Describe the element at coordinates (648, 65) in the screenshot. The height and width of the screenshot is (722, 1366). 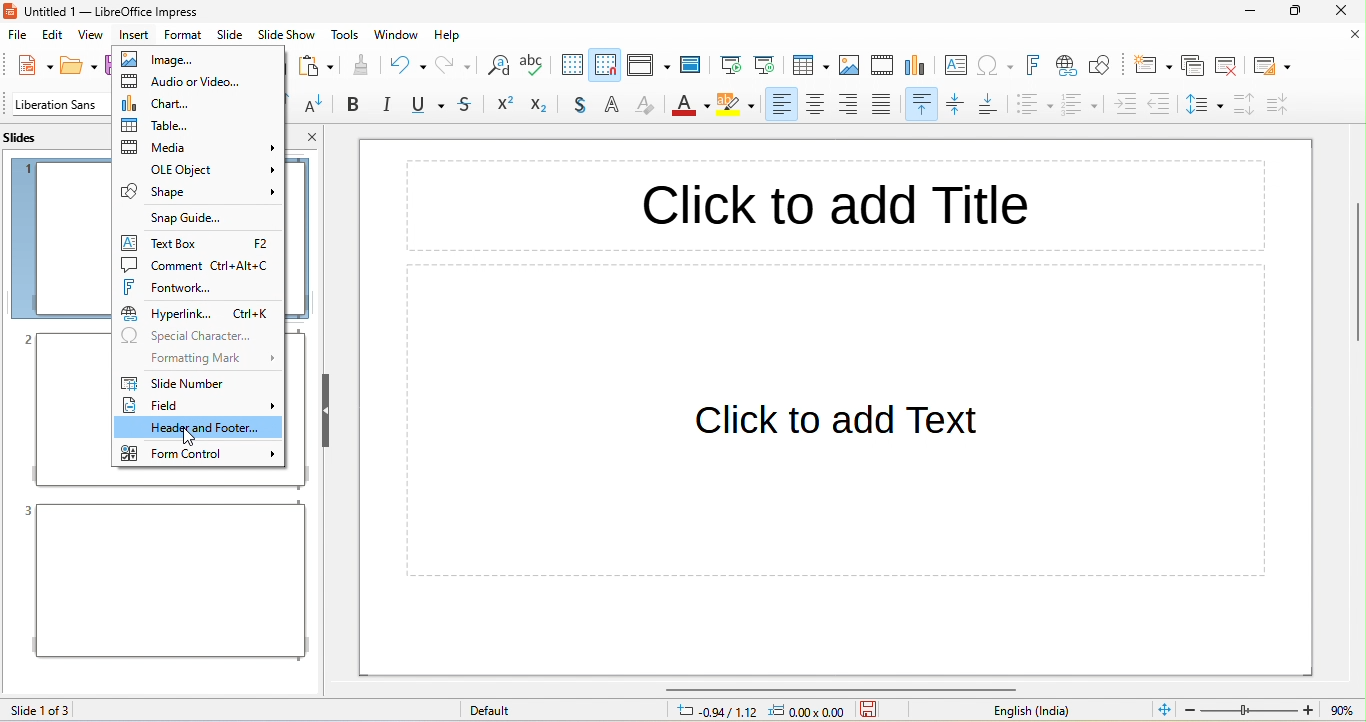
I see `display view` at that location.